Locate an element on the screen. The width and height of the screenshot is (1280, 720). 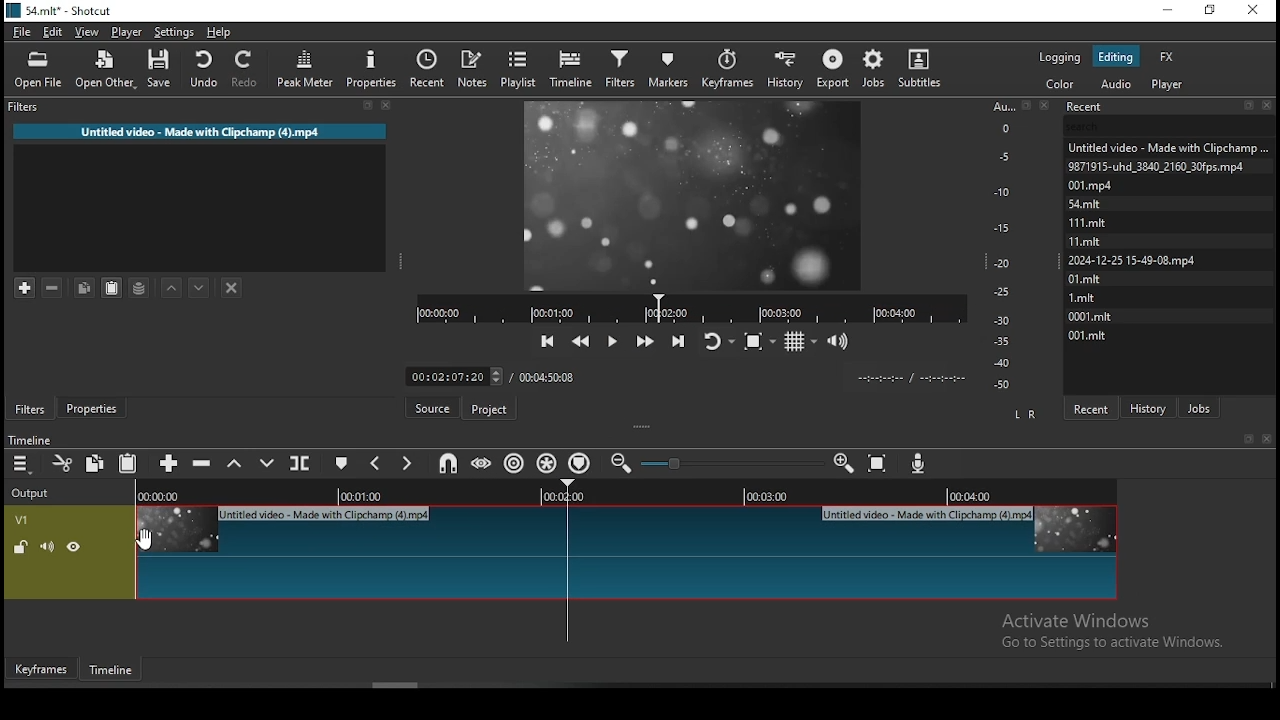
editing is located at coordinates (1116, 58).